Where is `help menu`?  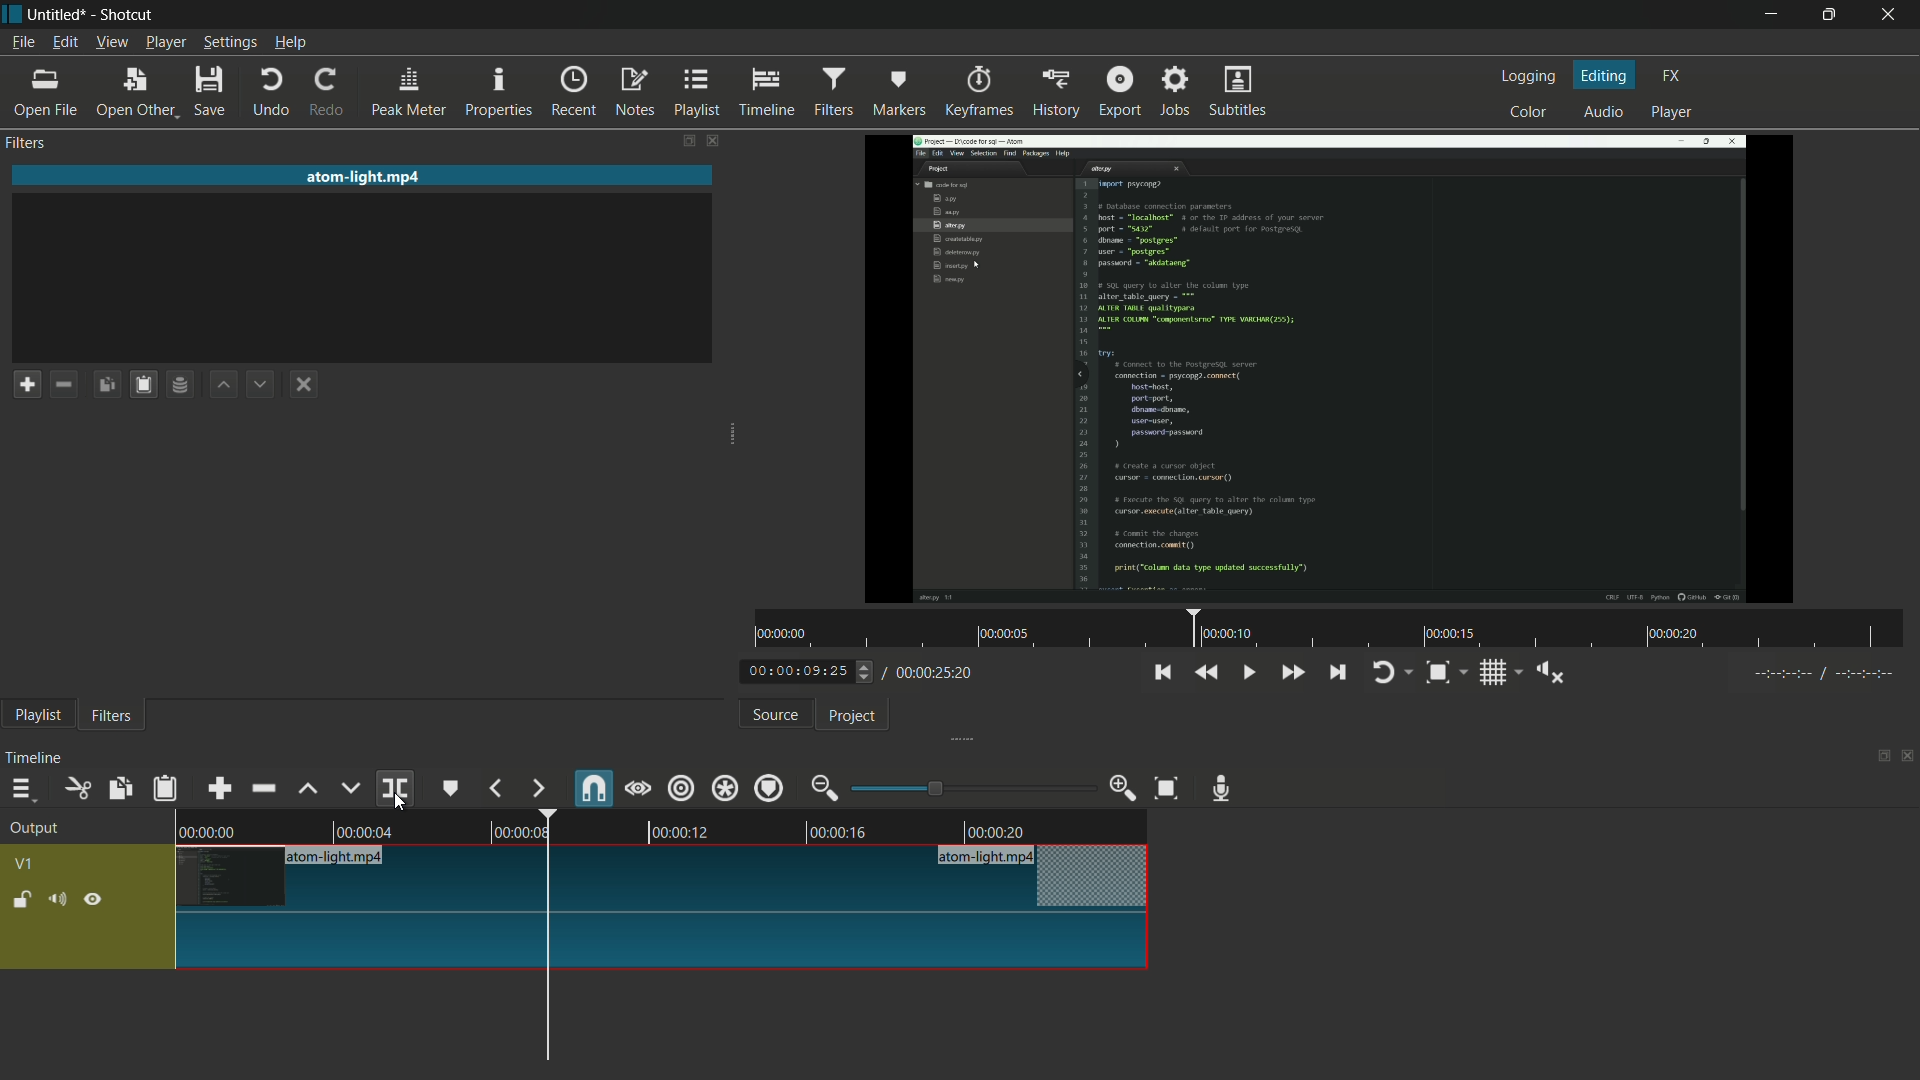
help menu is located at coordinates (290, 44).